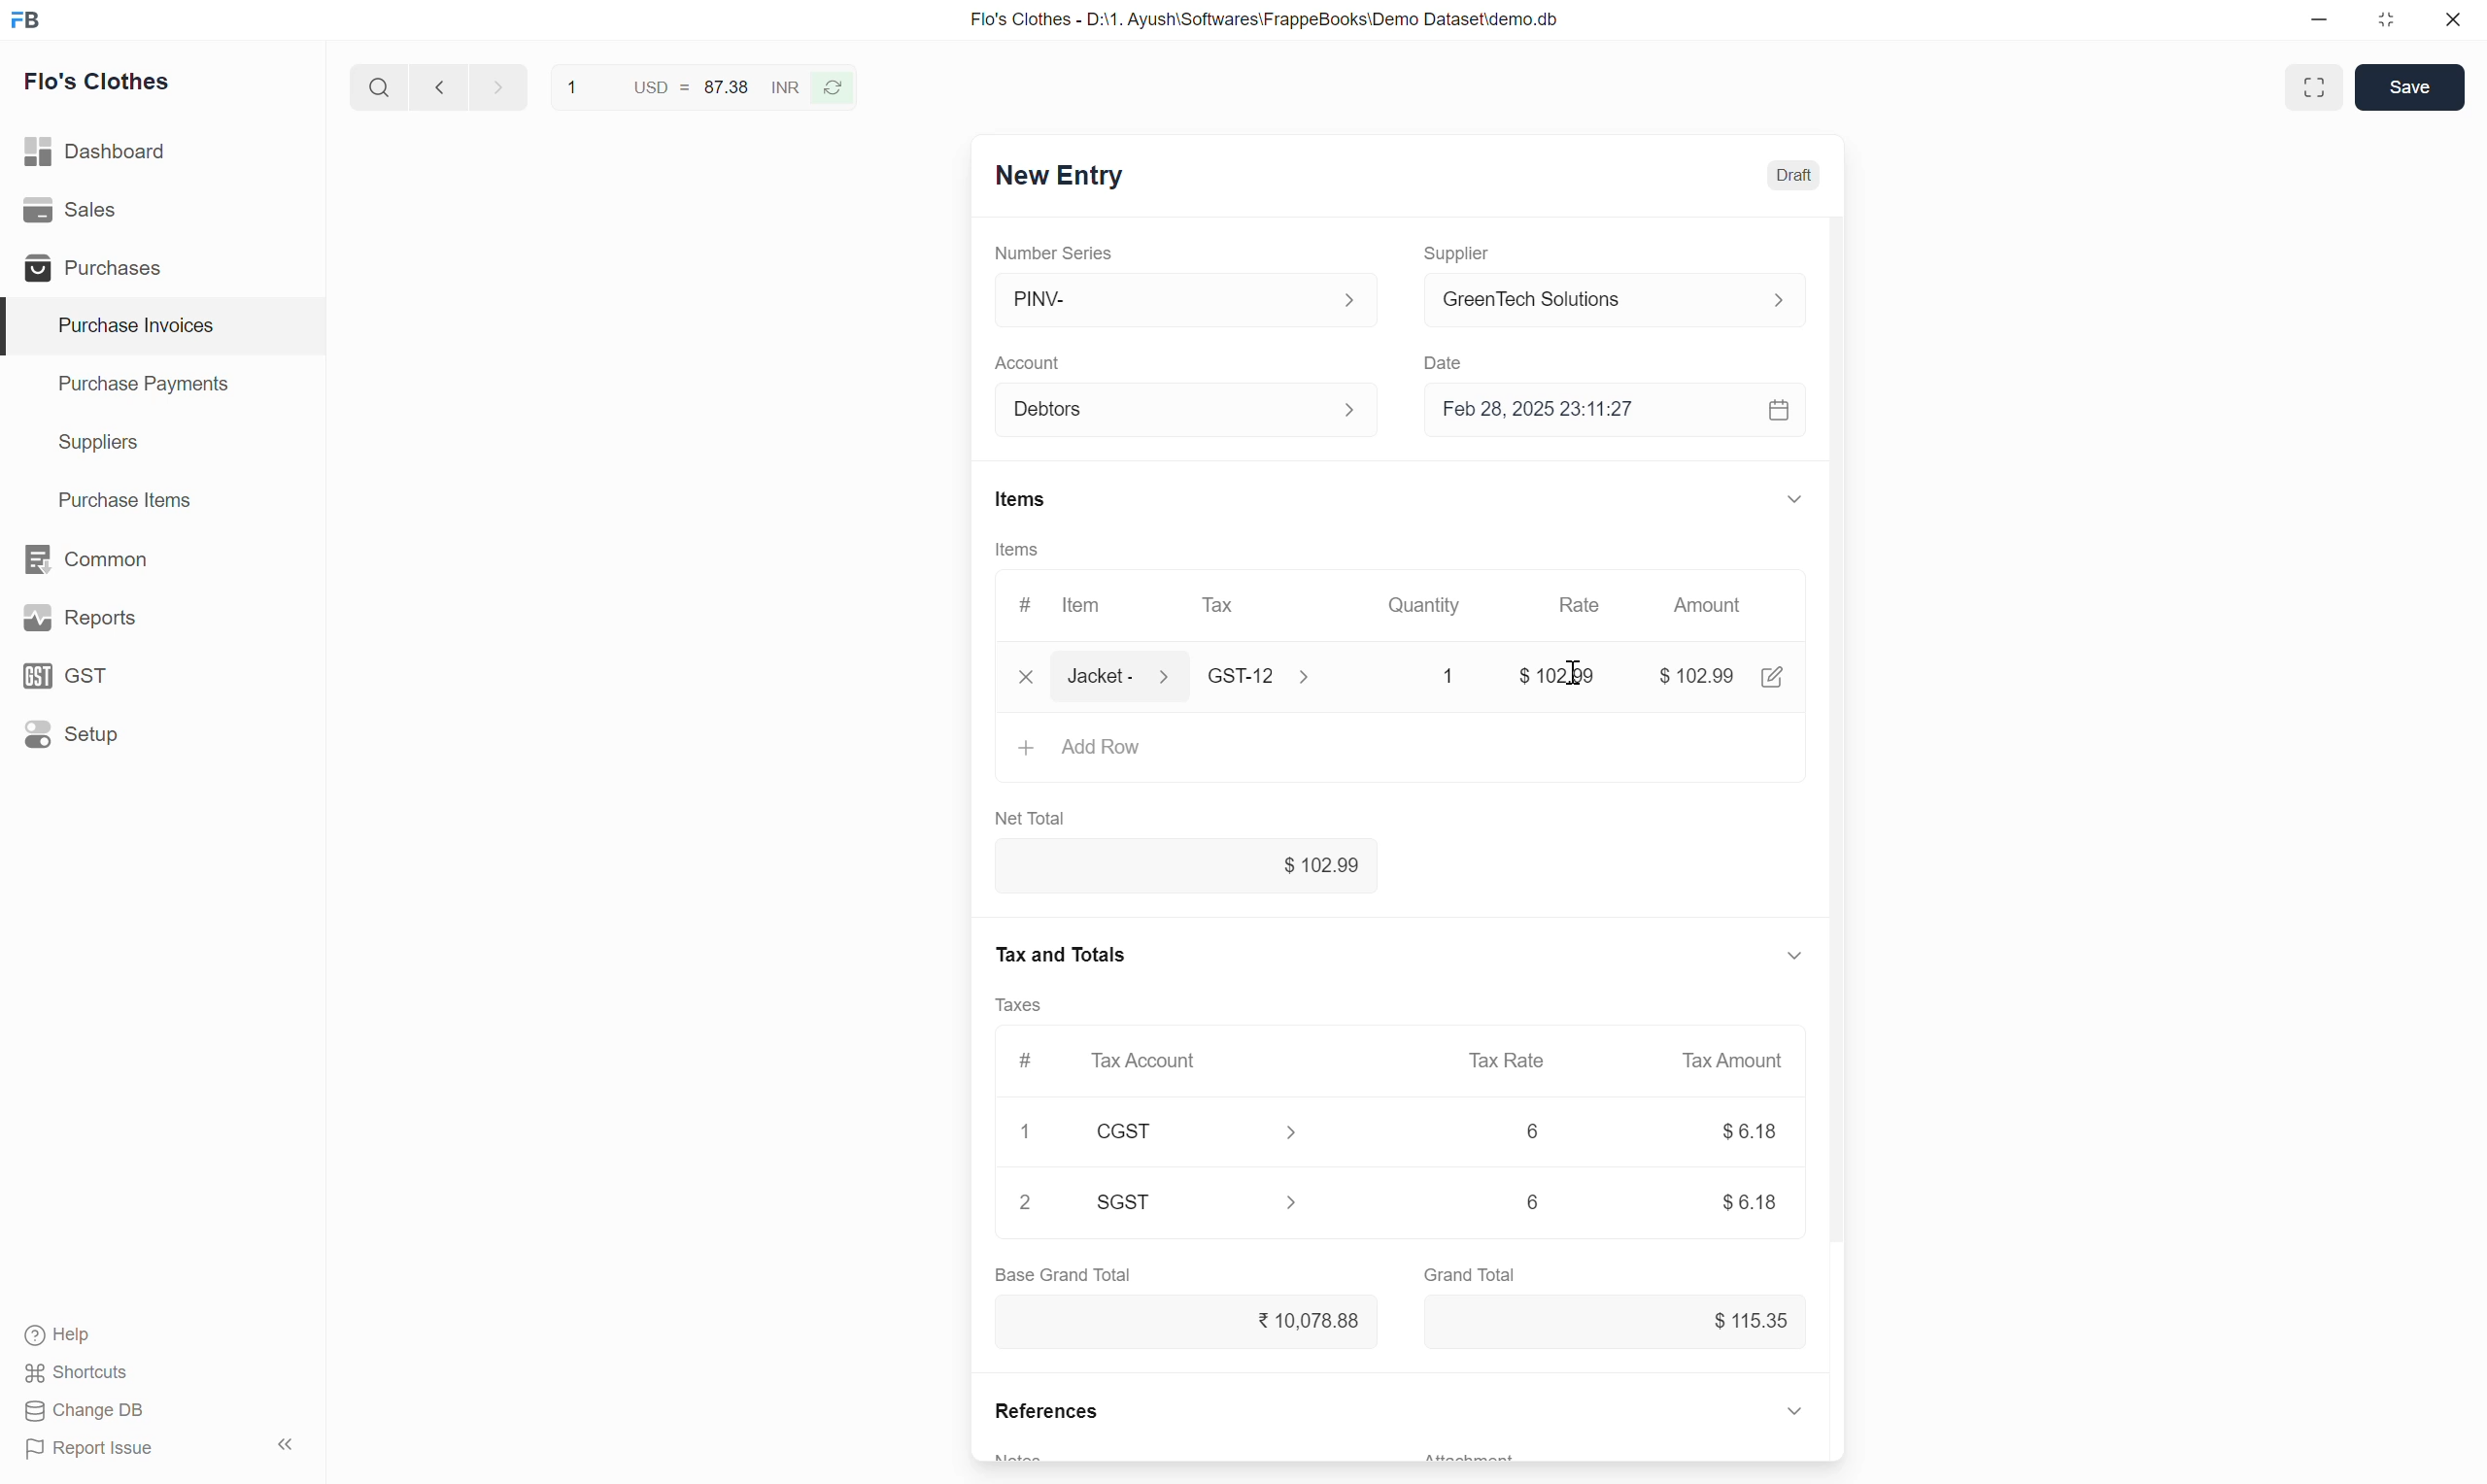 The width and height of the screenshot is (2487, 1484). What do you see at coordinates (1750, 1203) in the screenshot?
I see `$6.18` at bounding box center [1750, 1203].